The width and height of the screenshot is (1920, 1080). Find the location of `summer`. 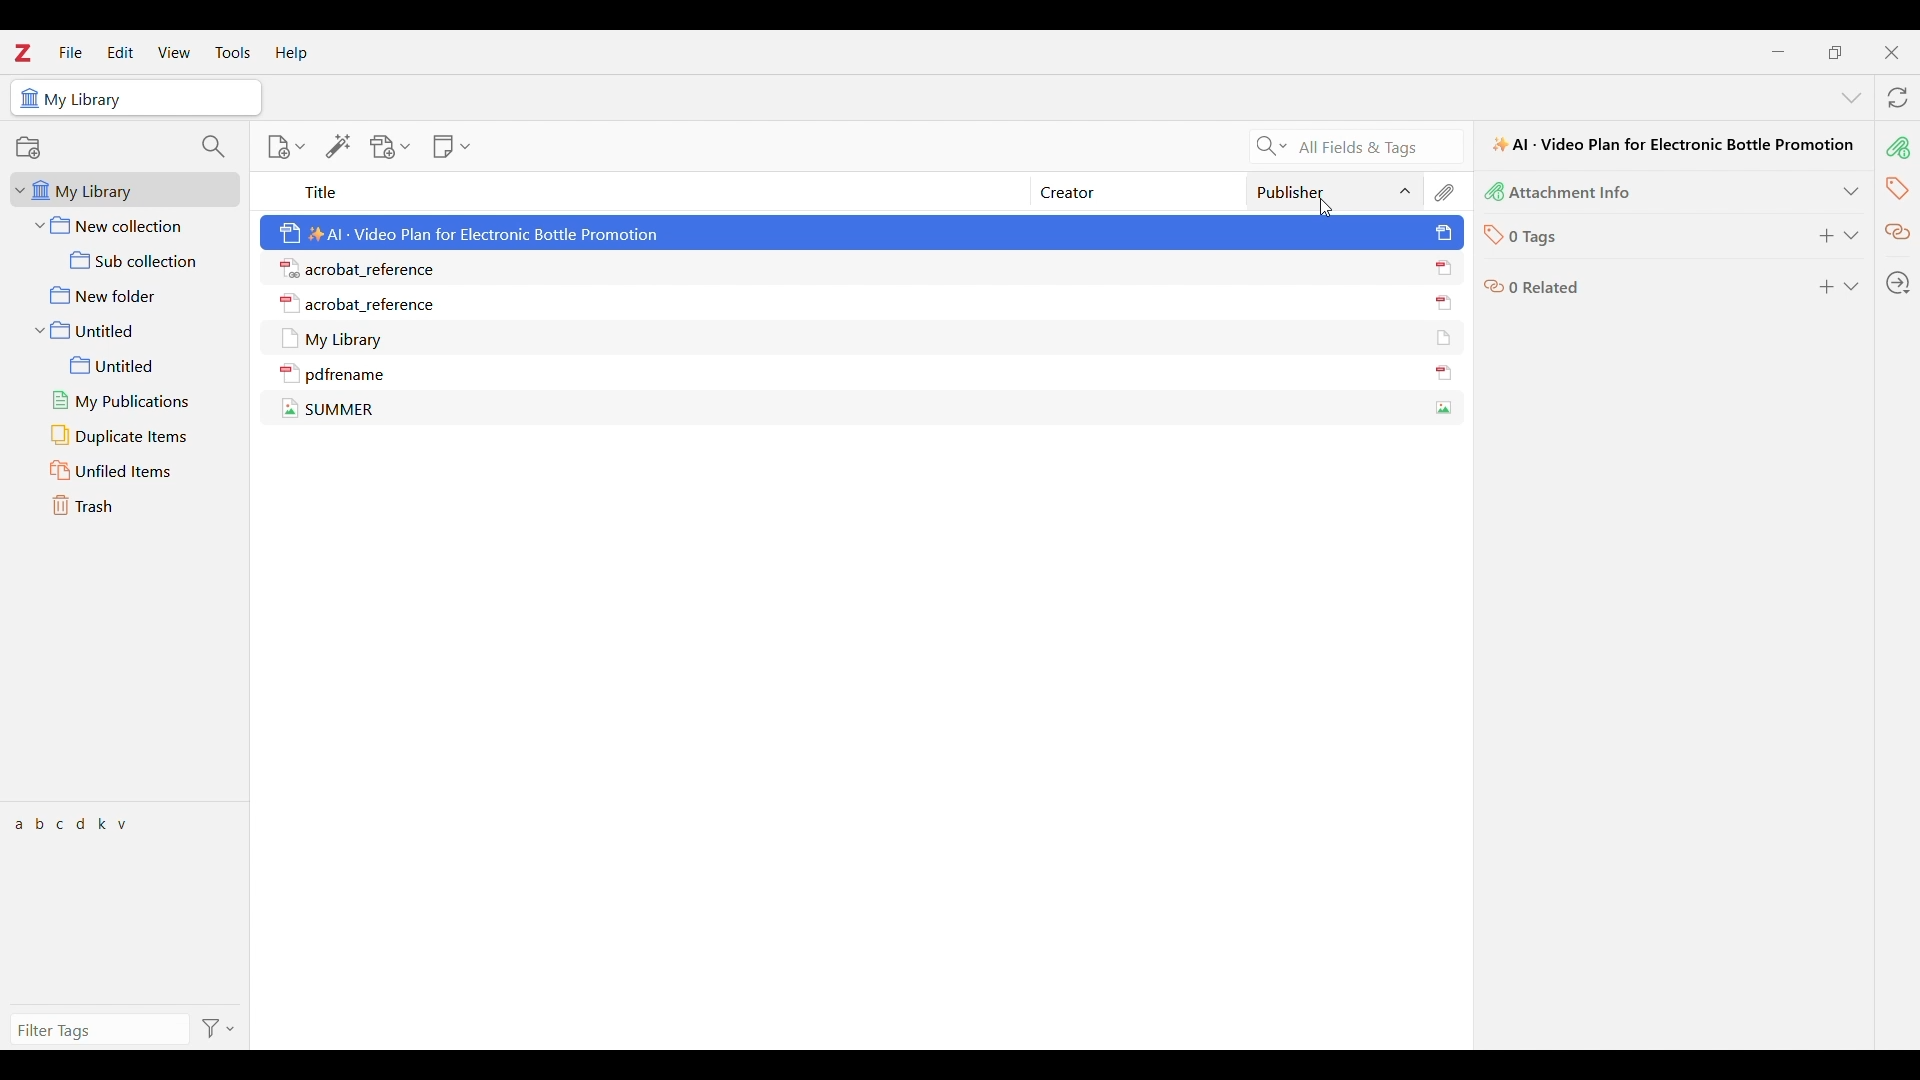

summer is located at coordinates (329, 408).